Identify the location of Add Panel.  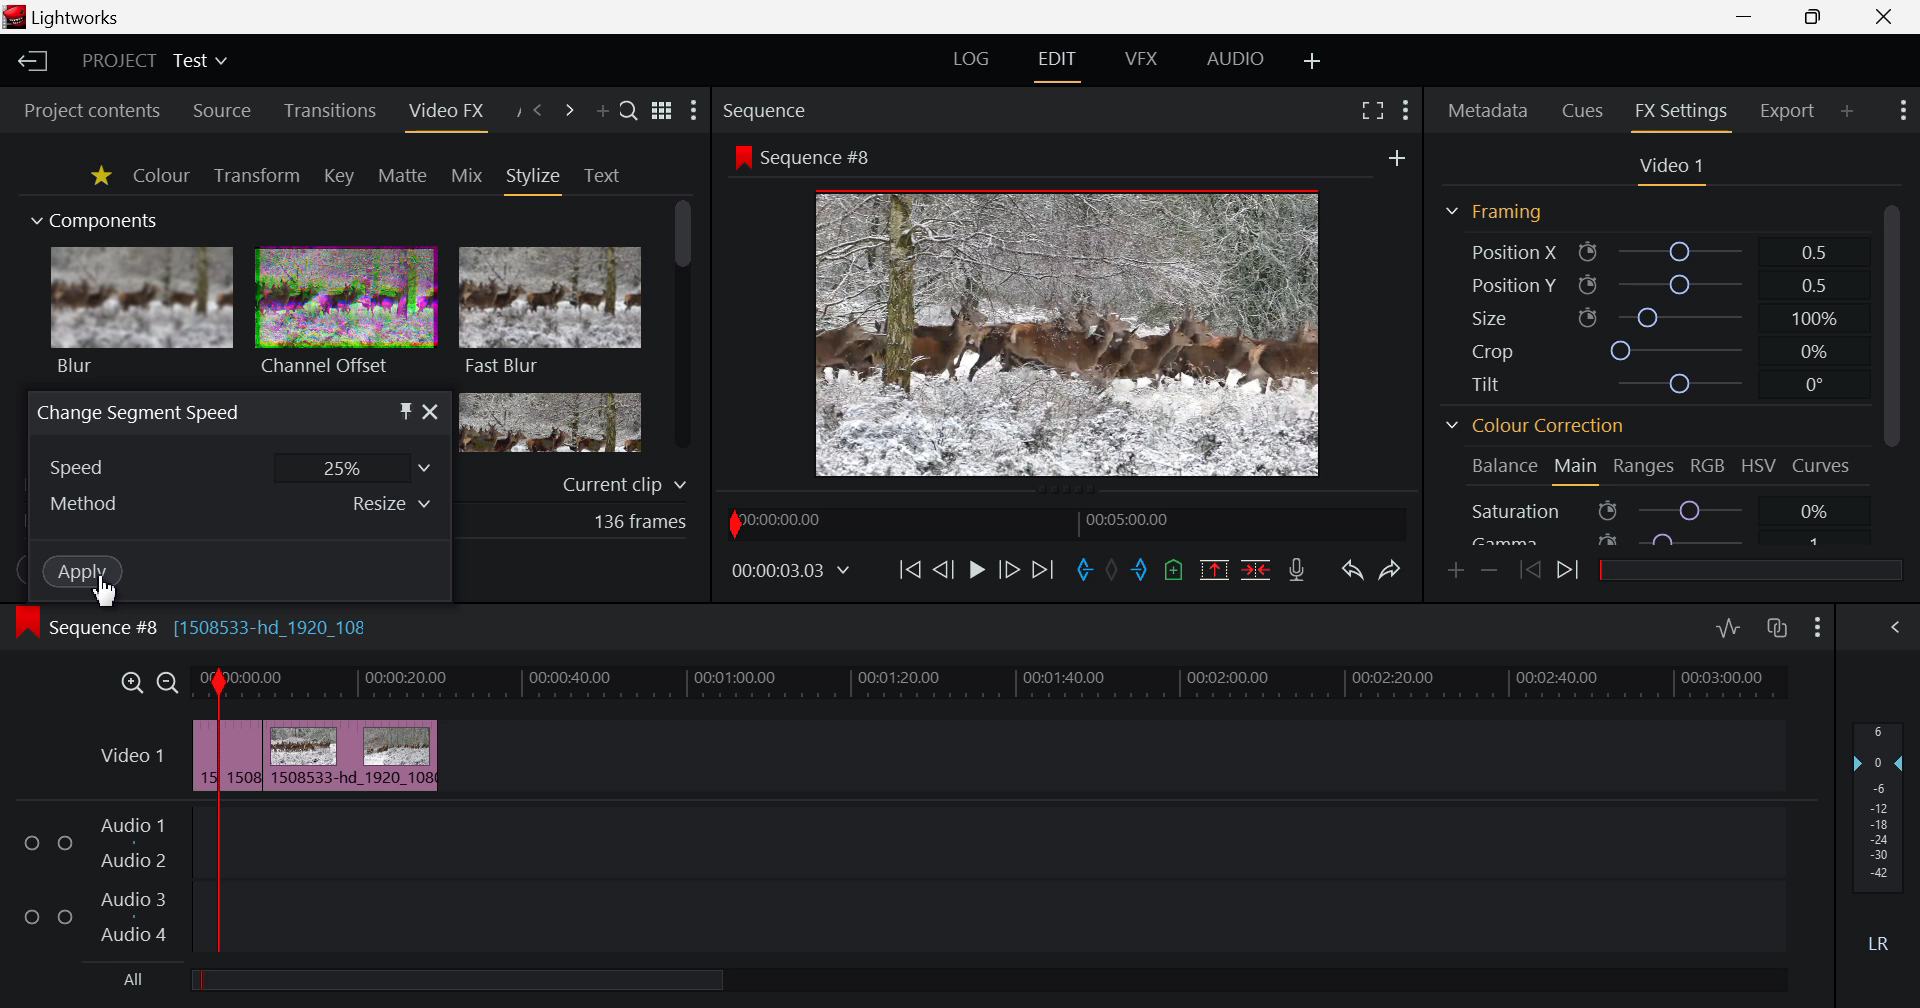
(602, 110).